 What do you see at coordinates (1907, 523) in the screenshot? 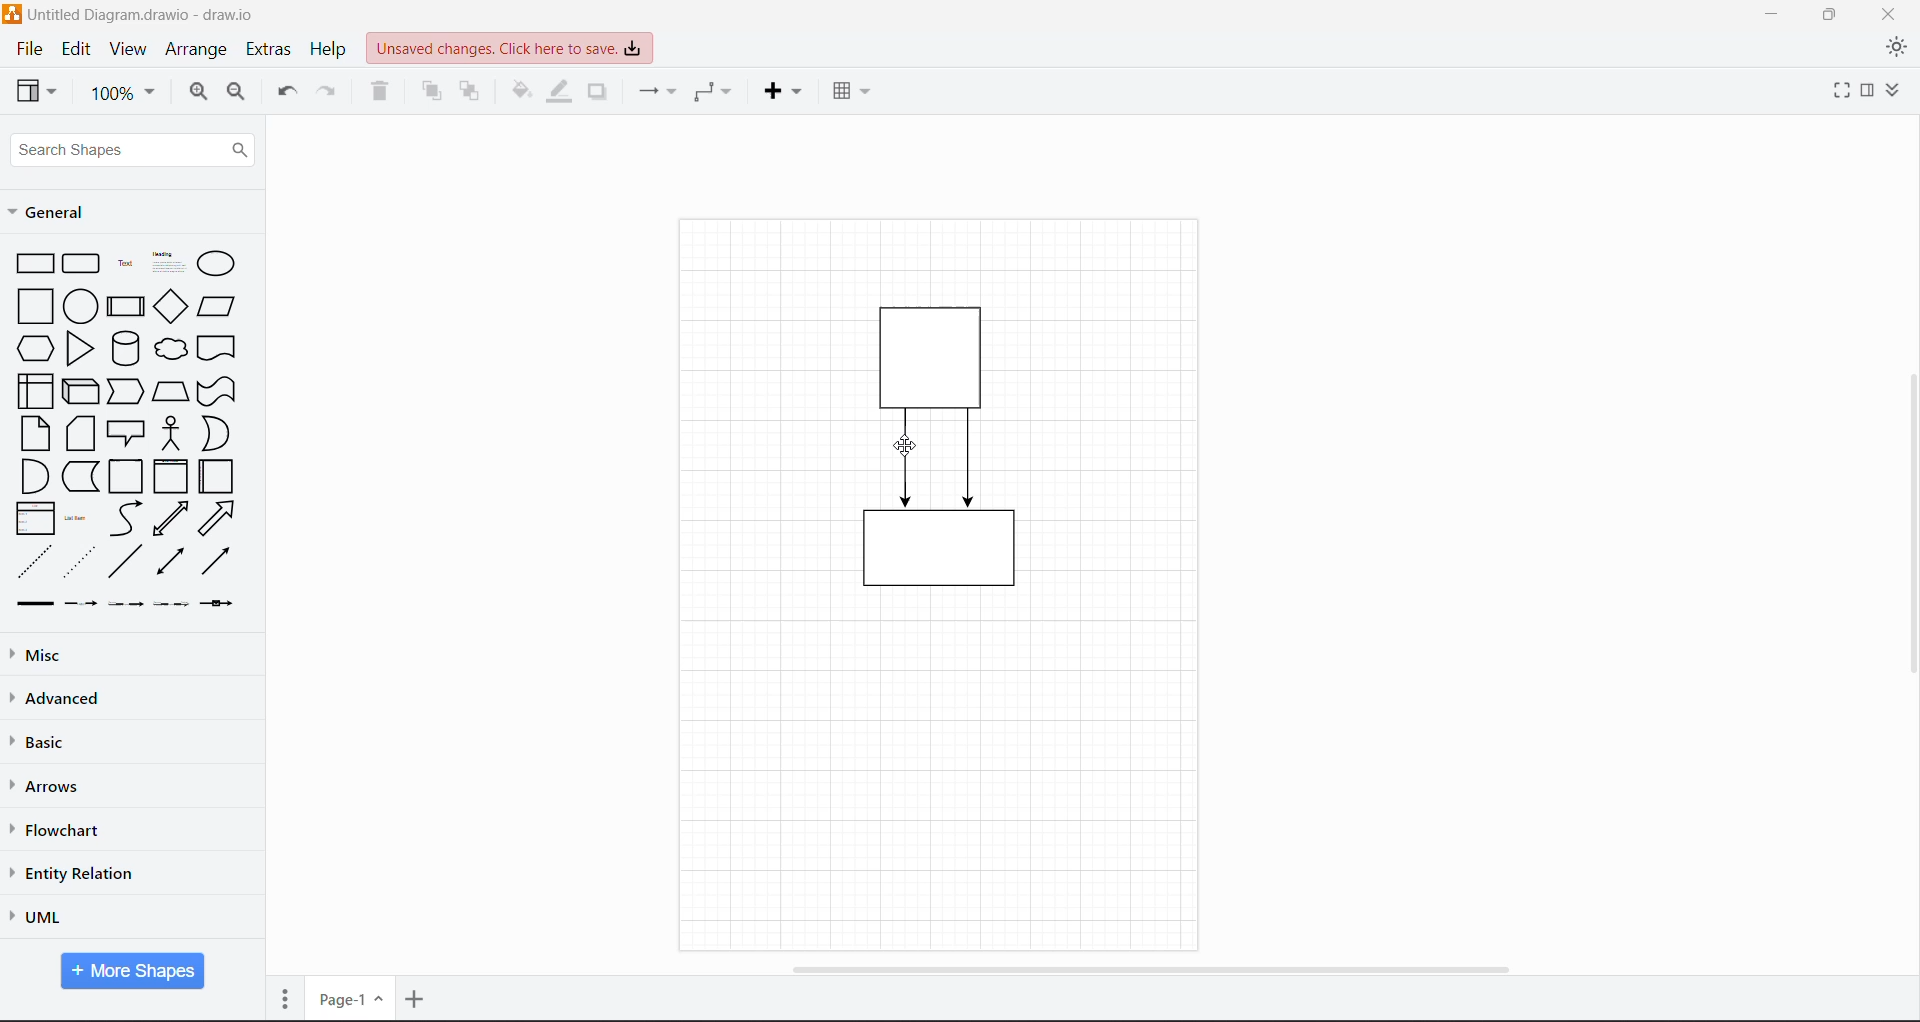
I see `Vertical Scroll Bar` at bounding box center [1907, 523].